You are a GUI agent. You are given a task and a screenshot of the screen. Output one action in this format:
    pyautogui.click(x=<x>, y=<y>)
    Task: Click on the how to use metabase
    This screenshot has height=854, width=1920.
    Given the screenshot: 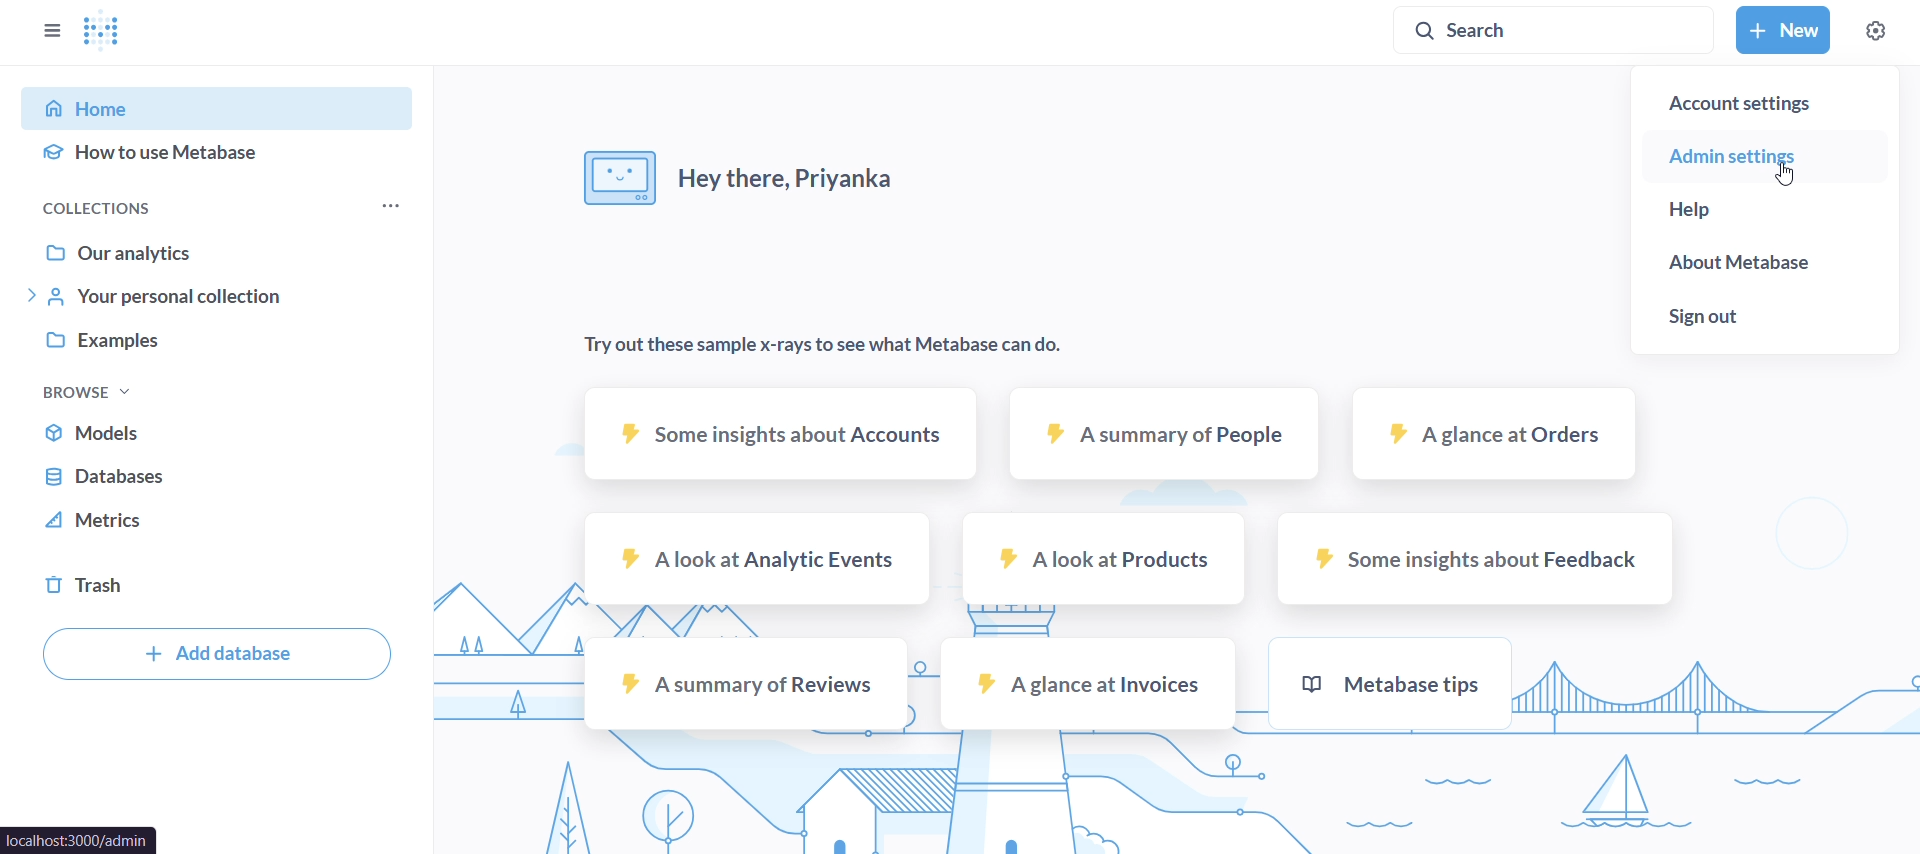 What is the action you would take?
    pyautogui.click(x=220, y=159)
    